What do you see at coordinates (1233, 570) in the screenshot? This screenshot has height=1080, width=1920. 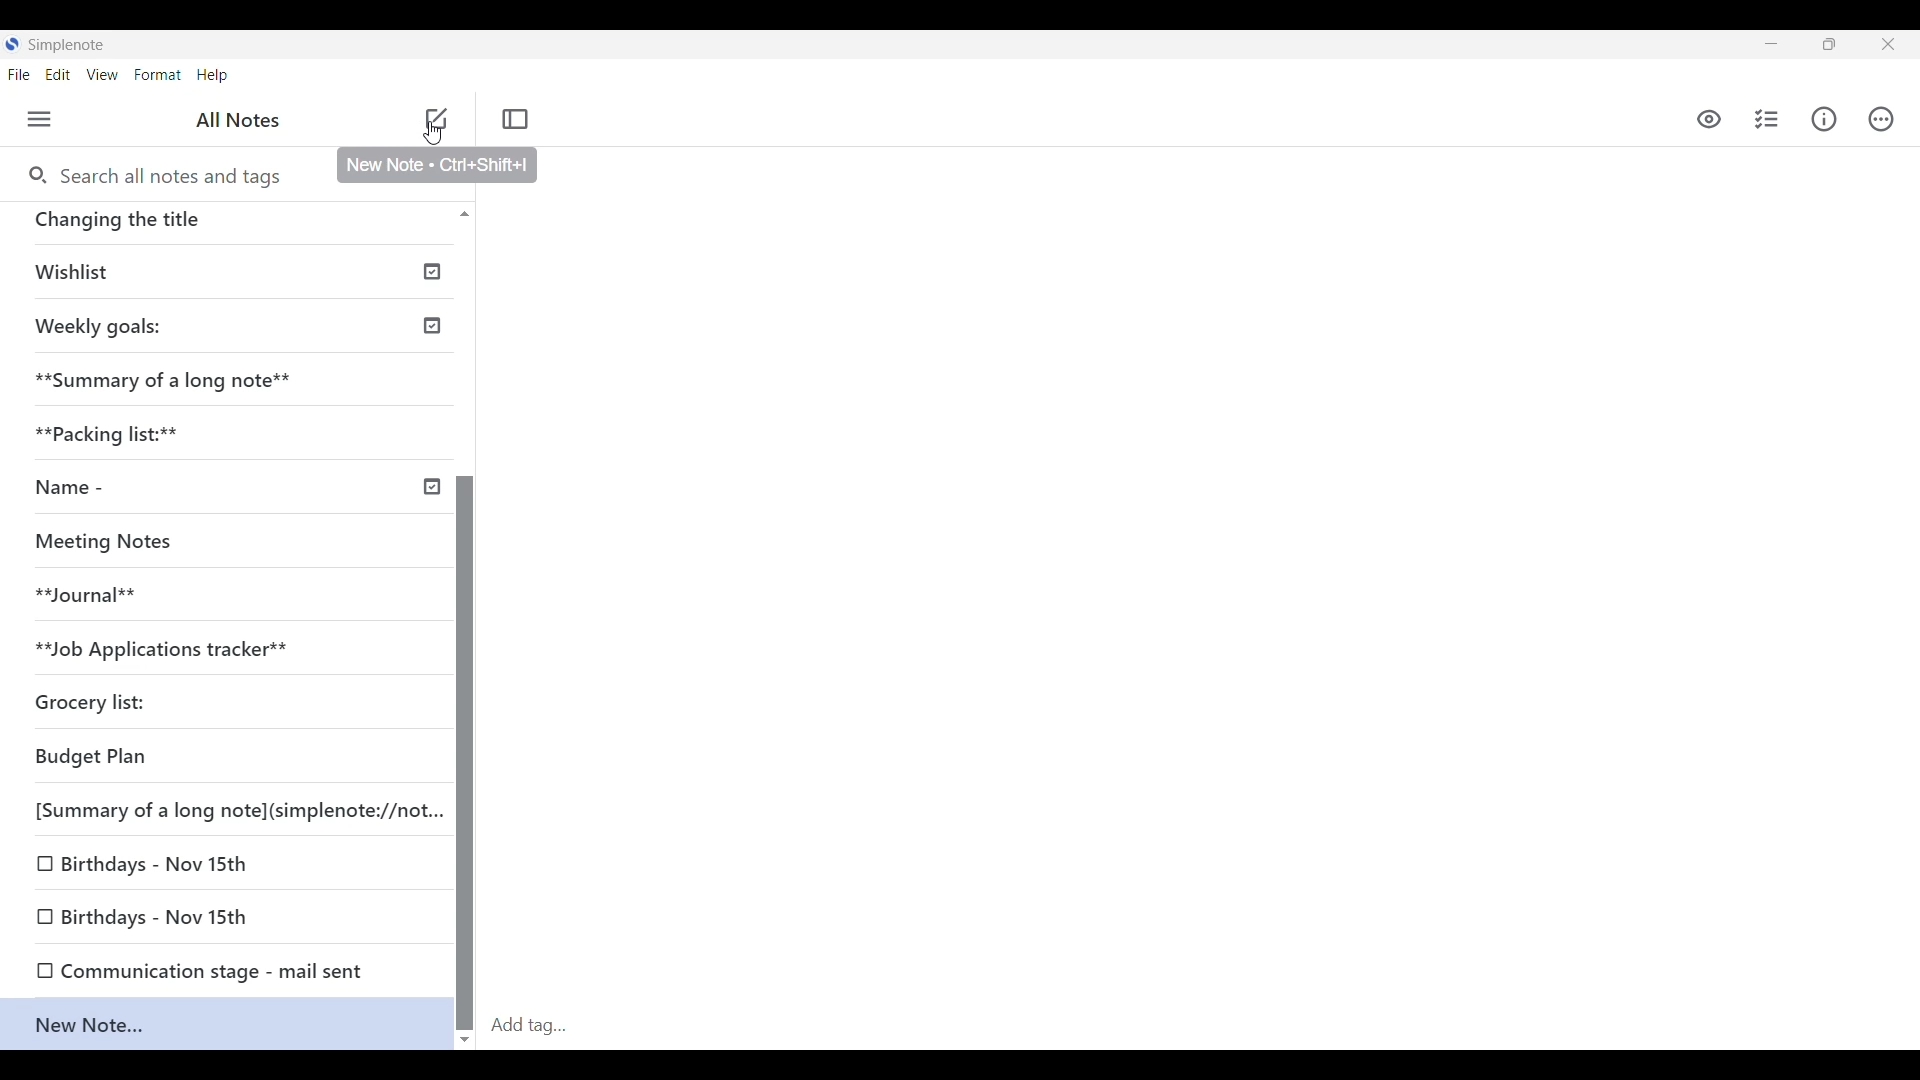 I see `note editor pane` at bounding box center [1233, 570].